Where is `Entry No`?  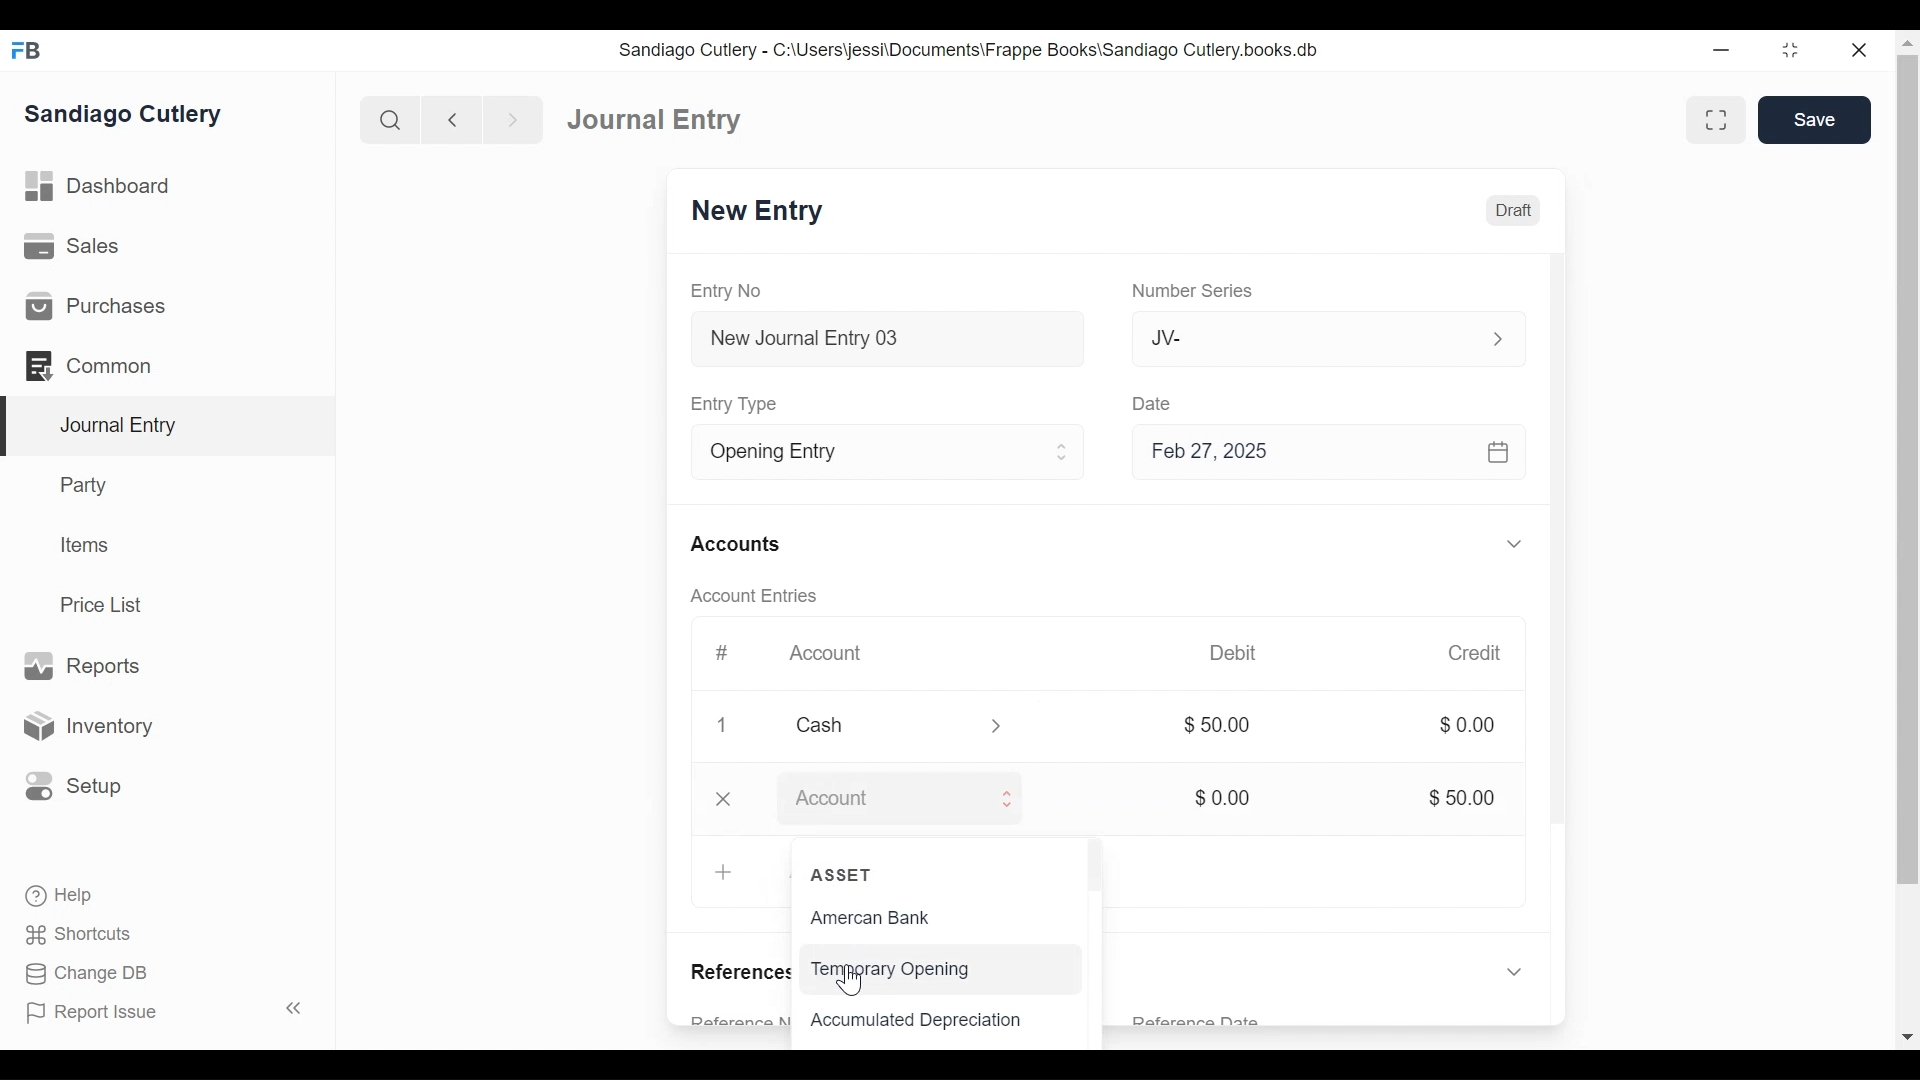
Entry No is located at coordinates (728, 291).